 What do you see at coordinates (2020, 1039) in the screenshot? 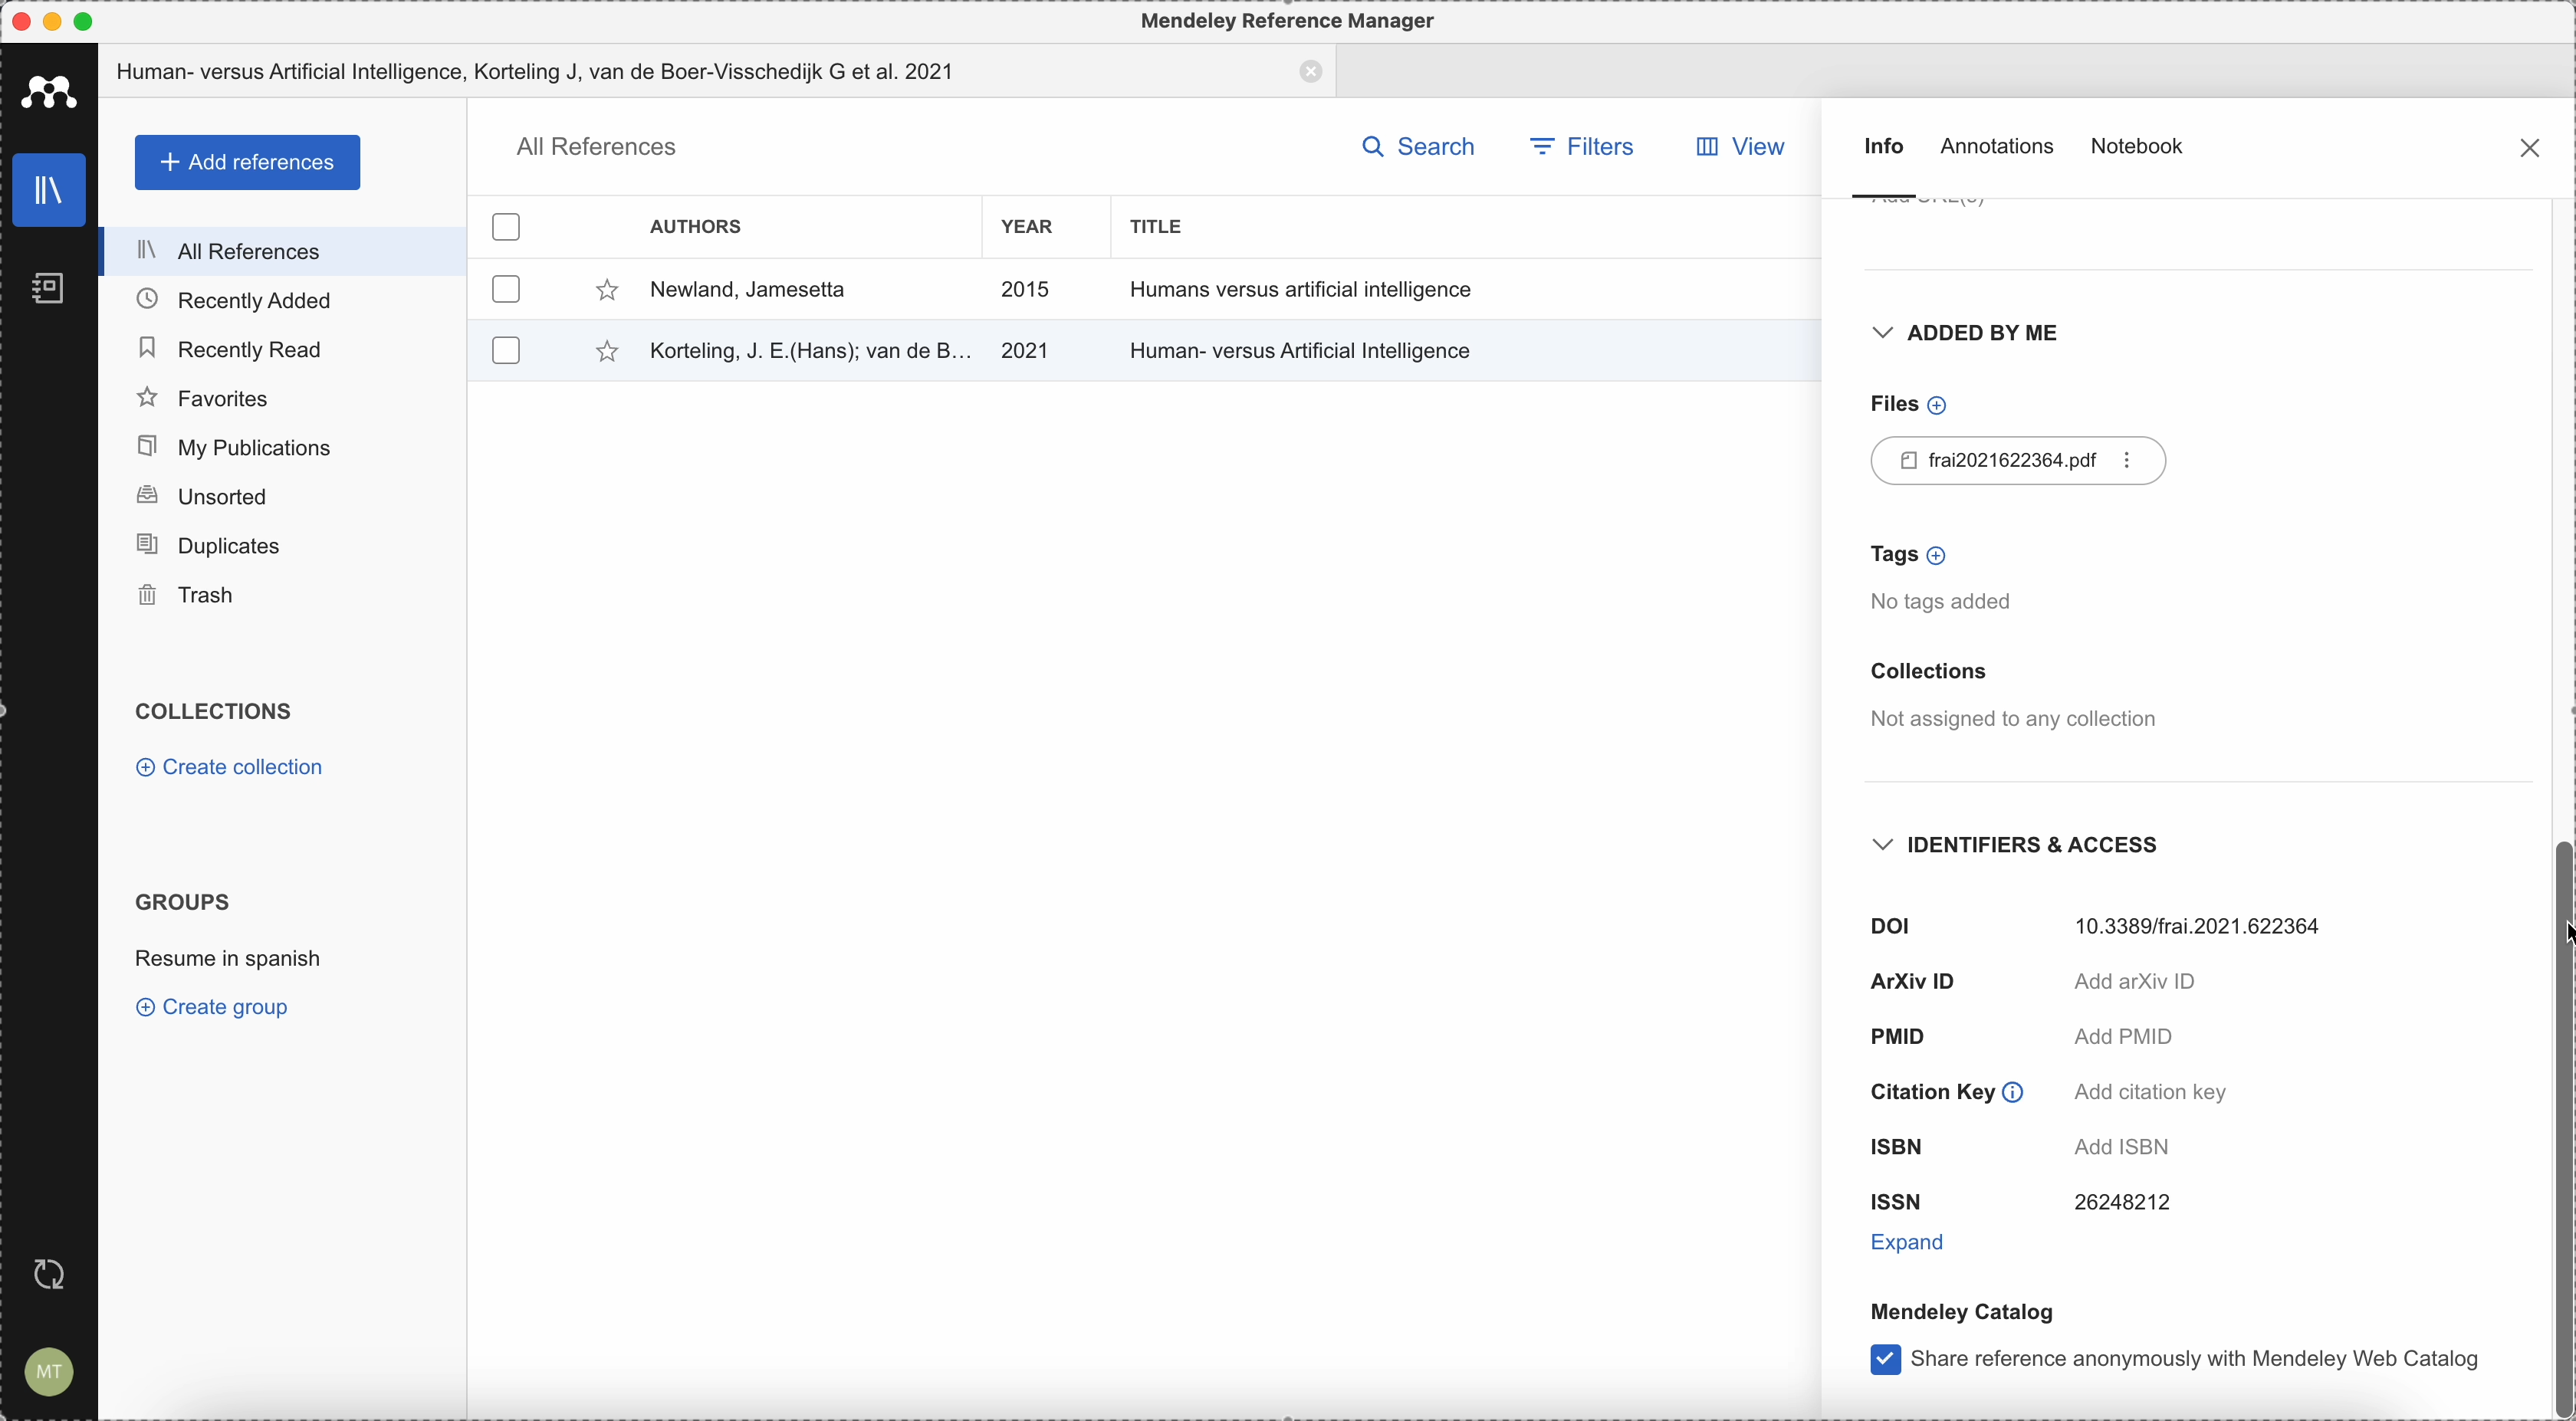
I see `PMID` at bounding box center [2020, 1039].